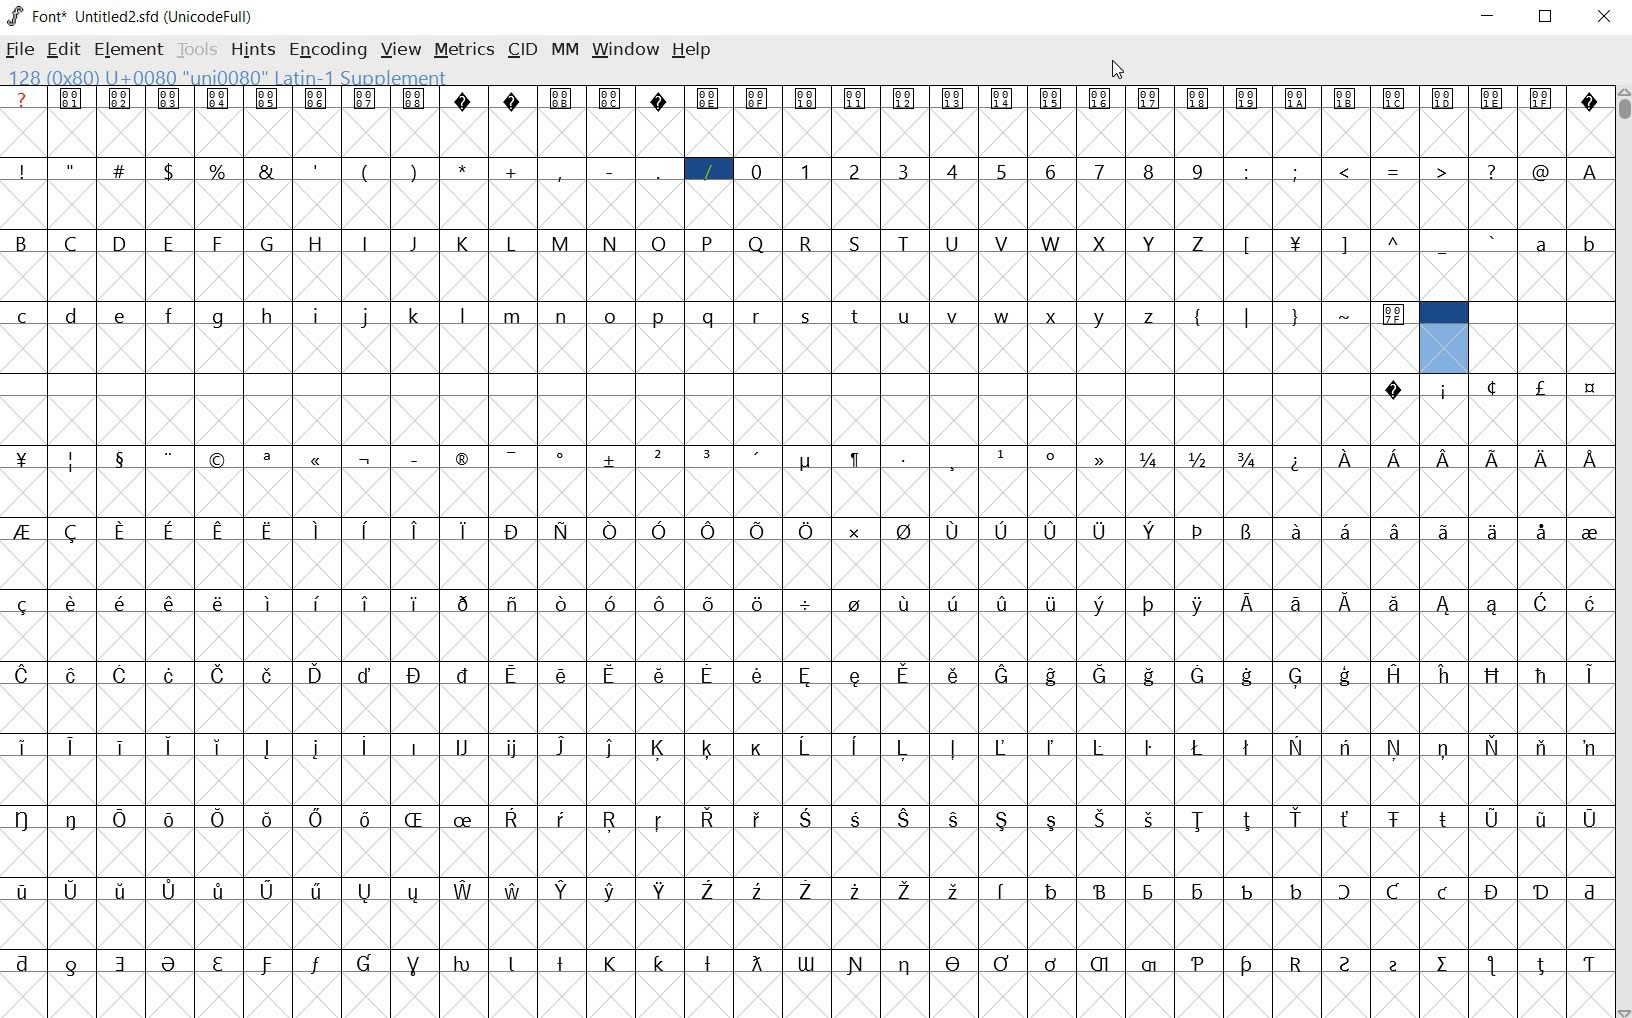  I want to click on Symbol, so click(1004, 888).